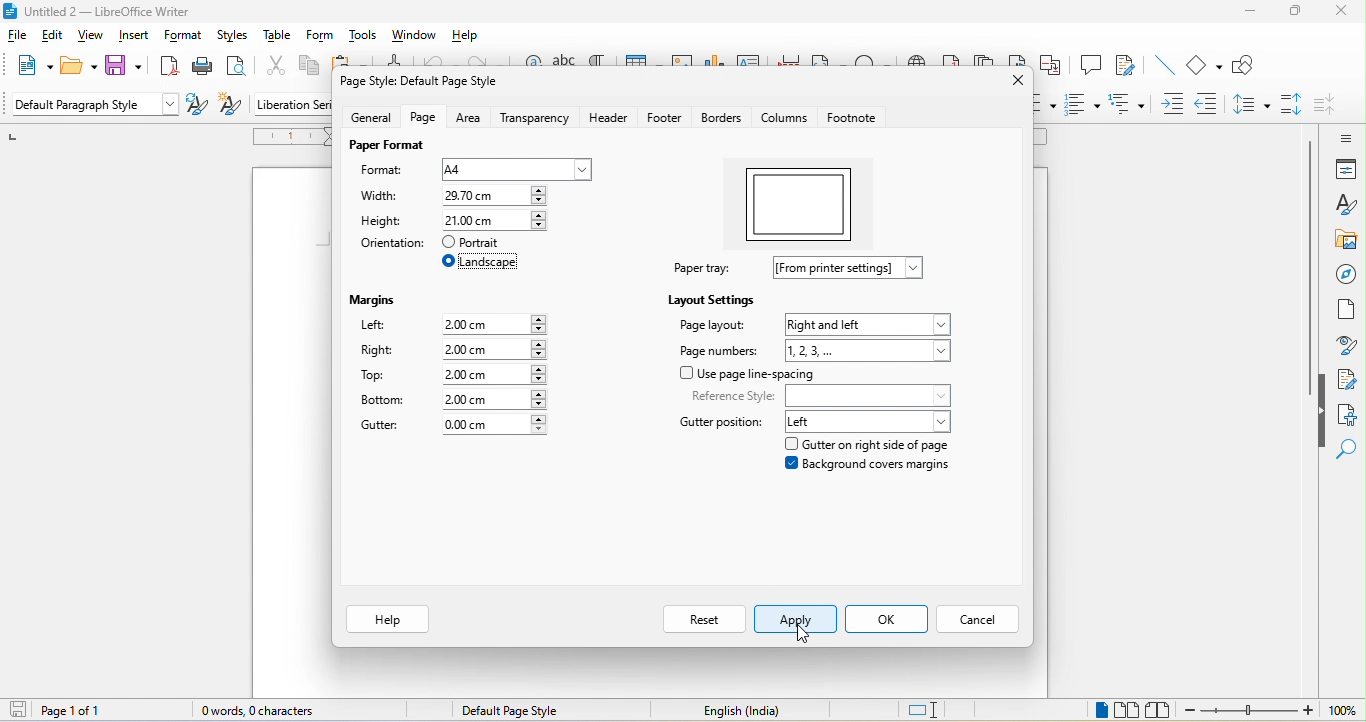 This screenshot has width=1366, height=722. What do you see at coordinates (373, 301) in the screenshot?
I see `margins` at bounding box center [373, 301].